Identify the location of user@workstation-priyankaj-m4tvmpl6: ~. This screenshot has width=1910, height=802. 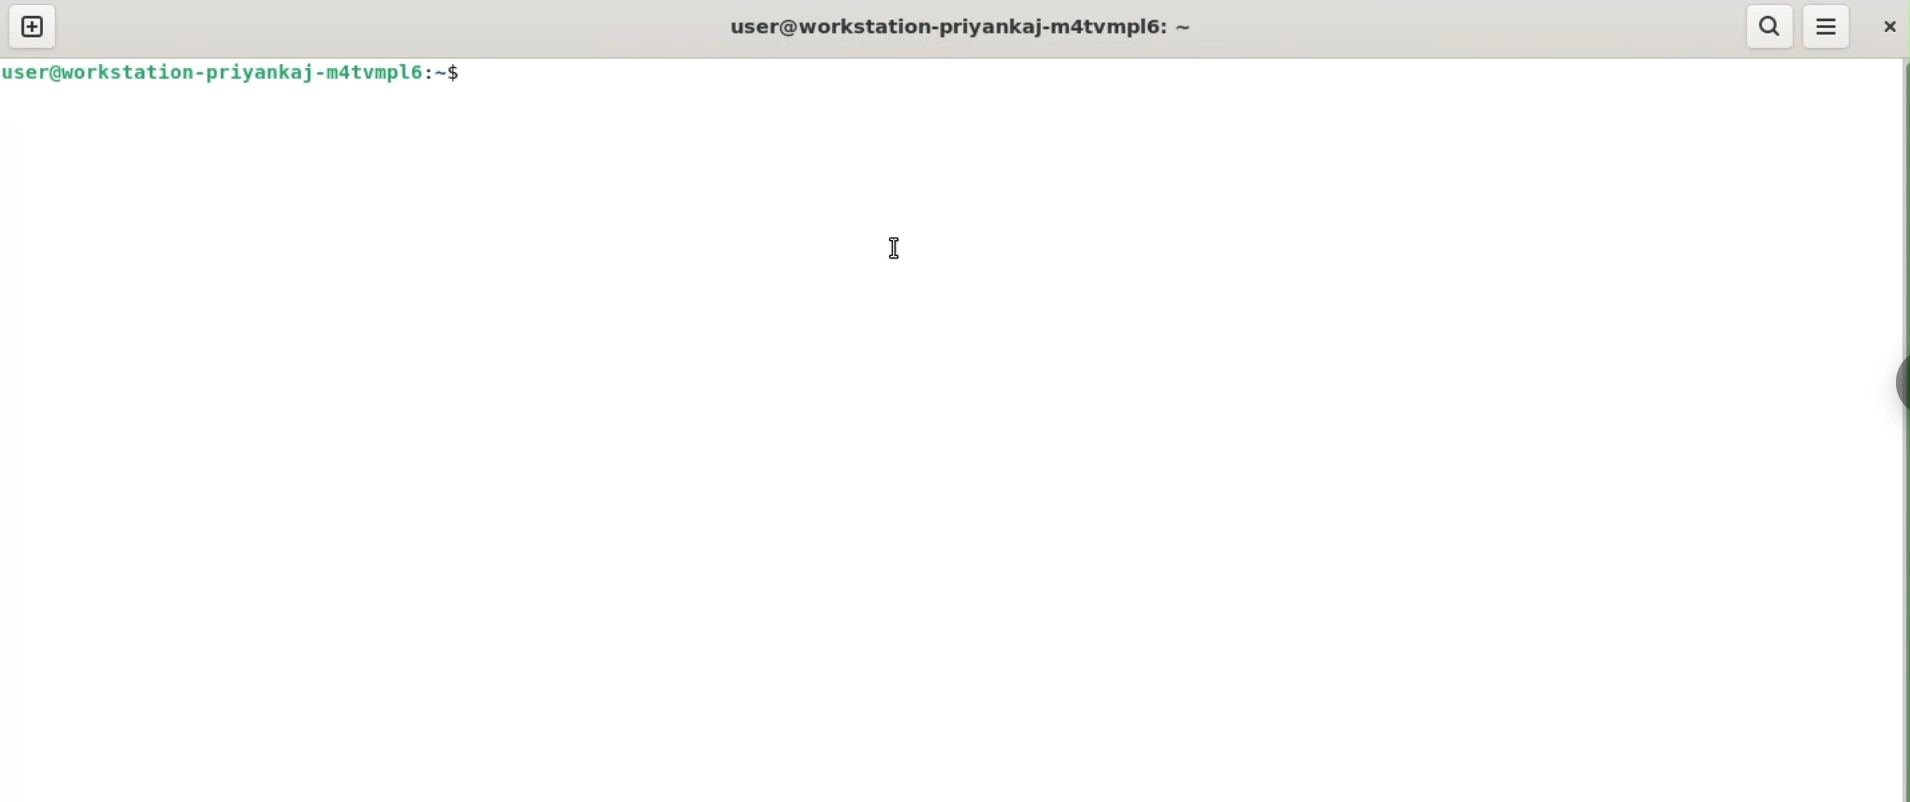
(958, 31).